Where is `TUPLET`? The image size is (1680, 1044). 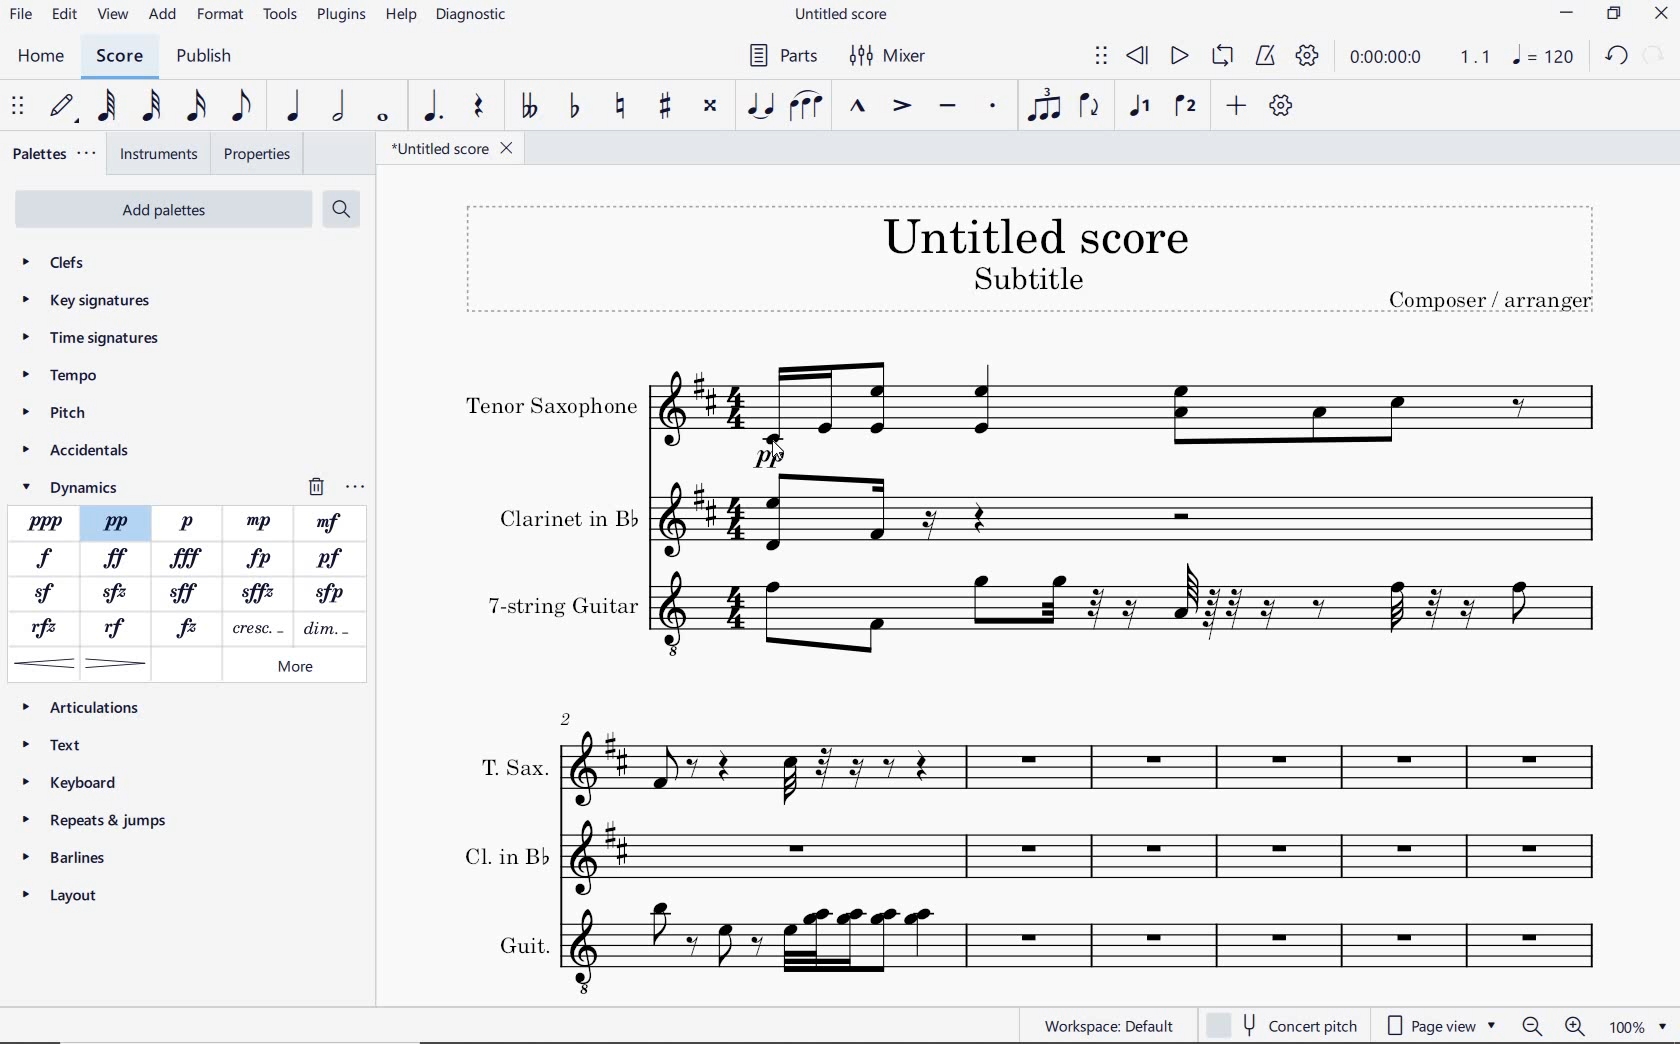
TUPLET is located at coordinates (1045, 104).